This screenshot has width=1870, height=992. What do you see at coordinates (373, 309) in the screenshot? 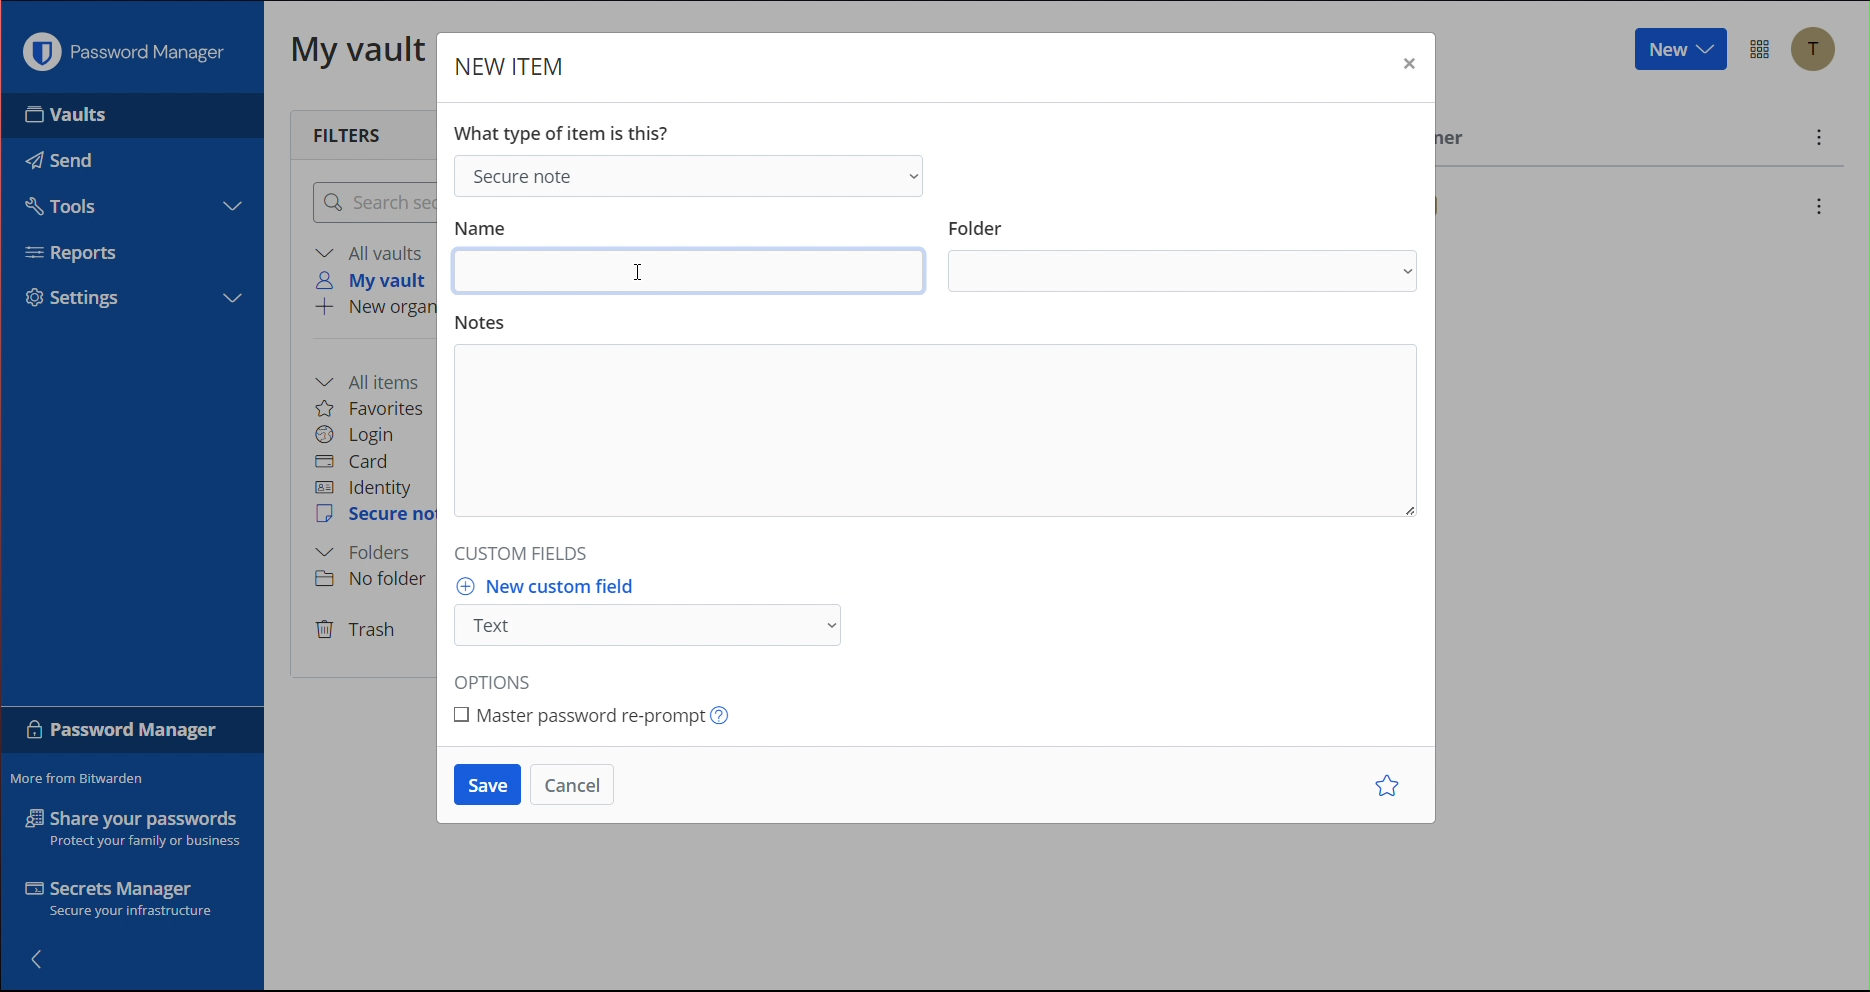
I see `New organization` at bounding box center [373, 309].